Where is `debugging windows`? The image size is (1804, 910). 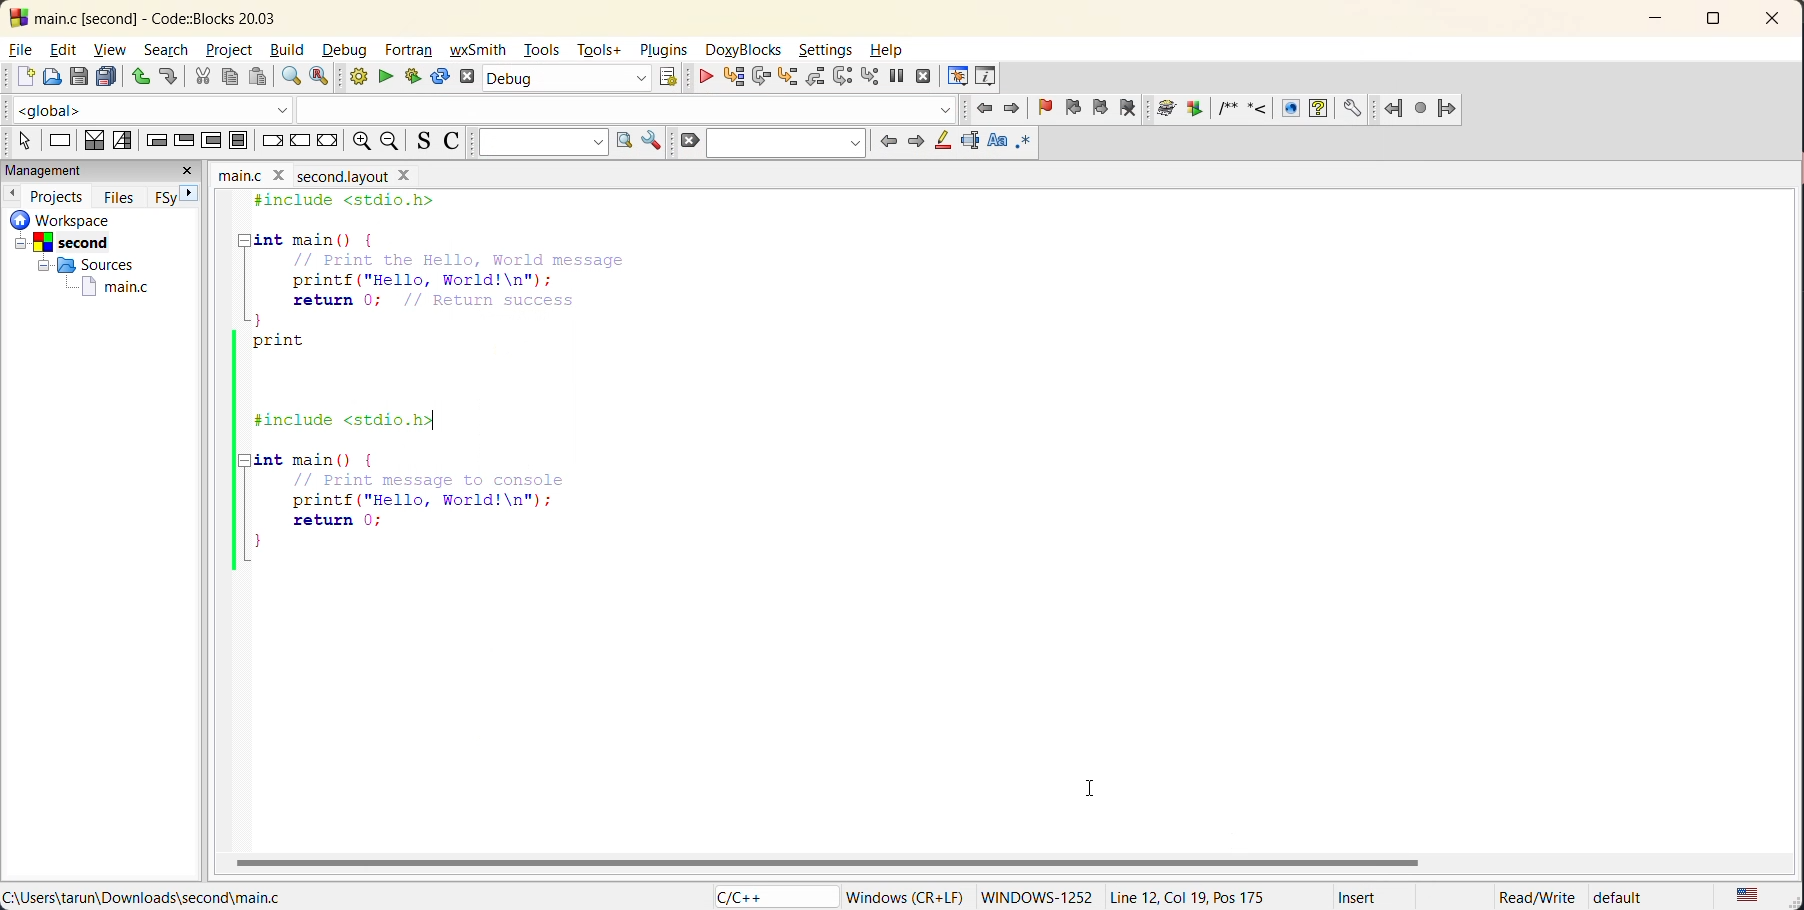
debugging windows is located at coordinates (959, 76).